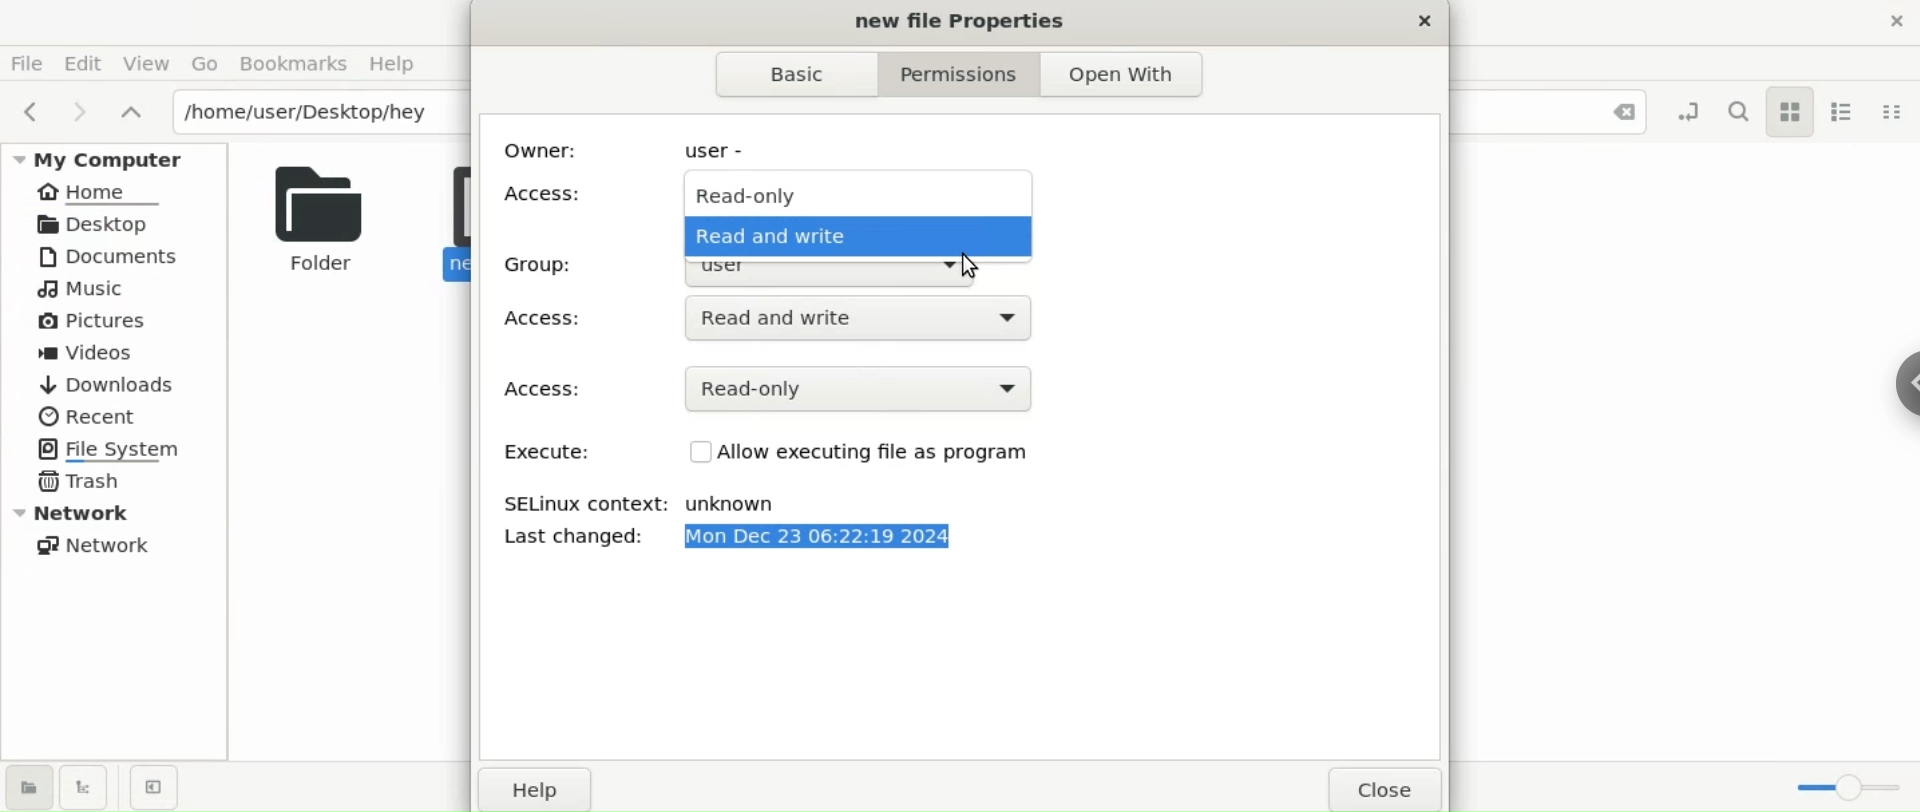 This screenshot has width=1920, height=812. Describe the element at coordinates (117, 448) in the screenshot. I see `File System` at that location.